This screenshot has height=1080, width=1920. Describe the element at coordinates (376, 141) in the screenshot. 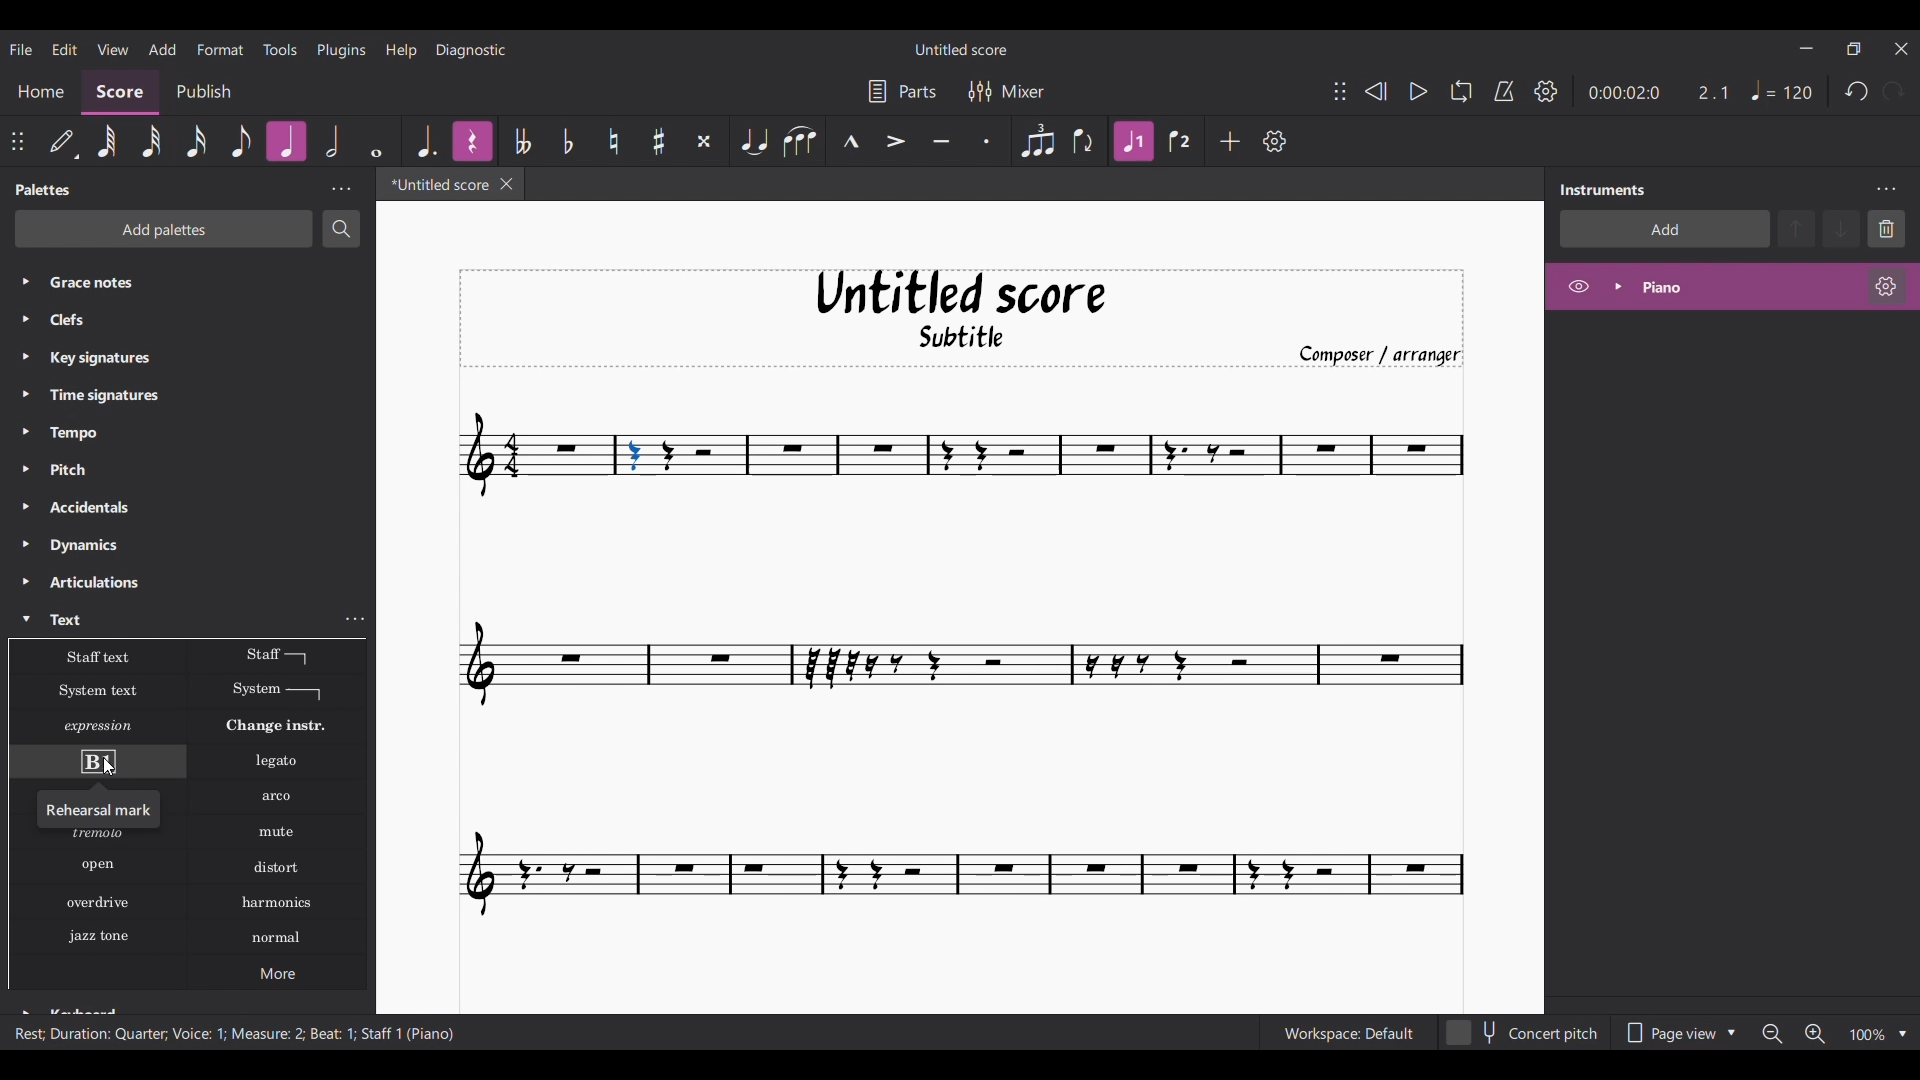

I see `Whole note` at that location.